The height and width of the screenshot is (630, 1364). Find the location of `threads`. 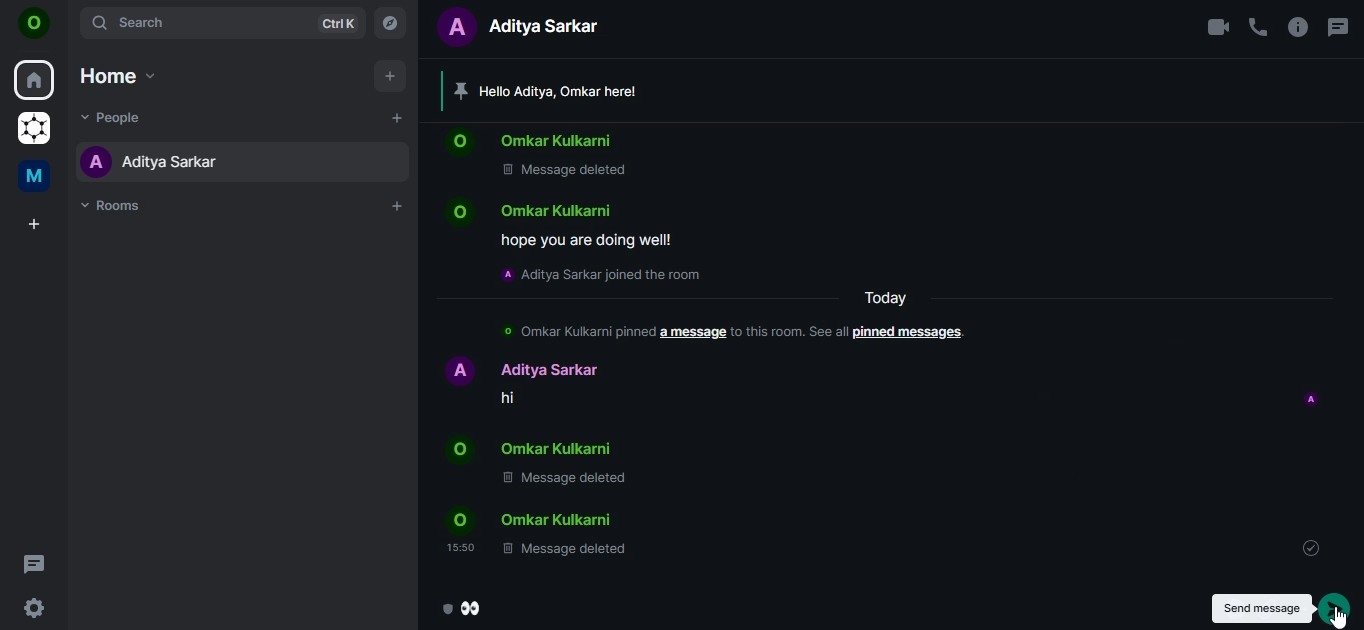

threads is located at coordinates (1337, 22).